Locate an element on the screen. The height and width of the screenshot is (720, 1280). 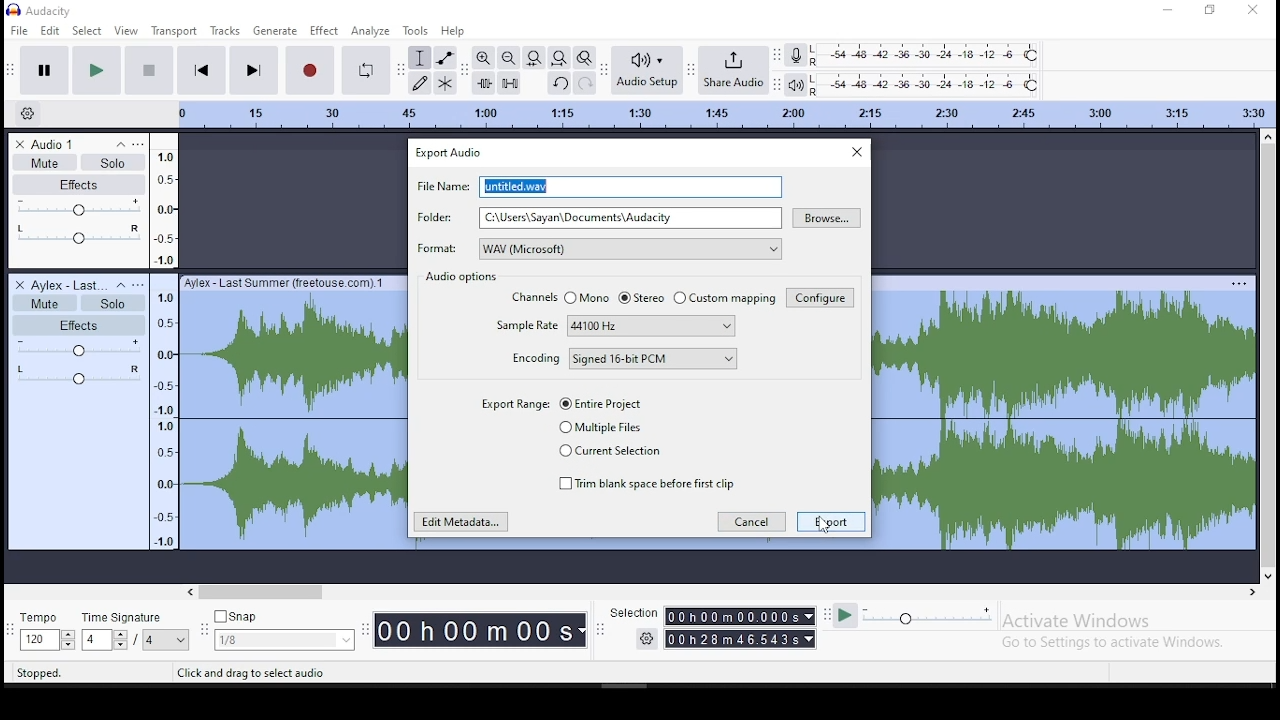
undo is located at coordinates (558, 83).